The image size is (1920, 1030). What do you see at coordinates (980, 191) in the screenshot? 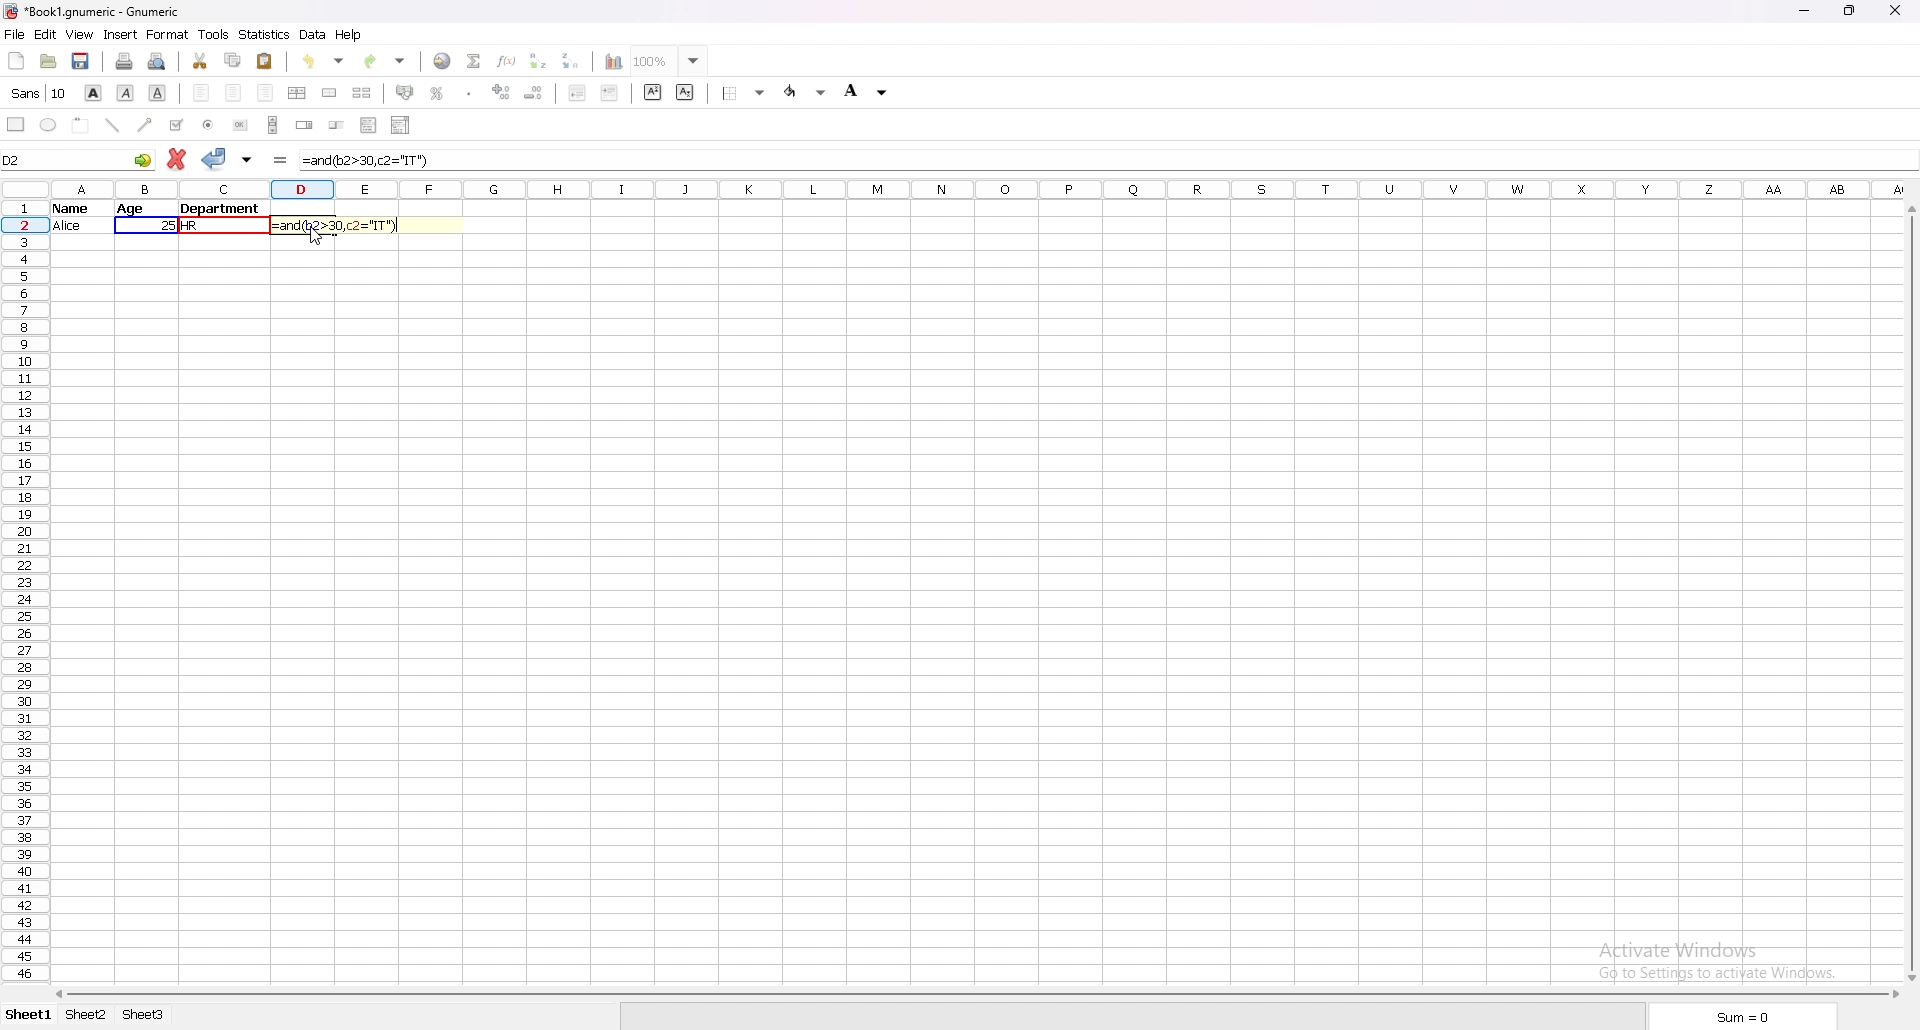
I see `column` at bounding box center [980, 191].